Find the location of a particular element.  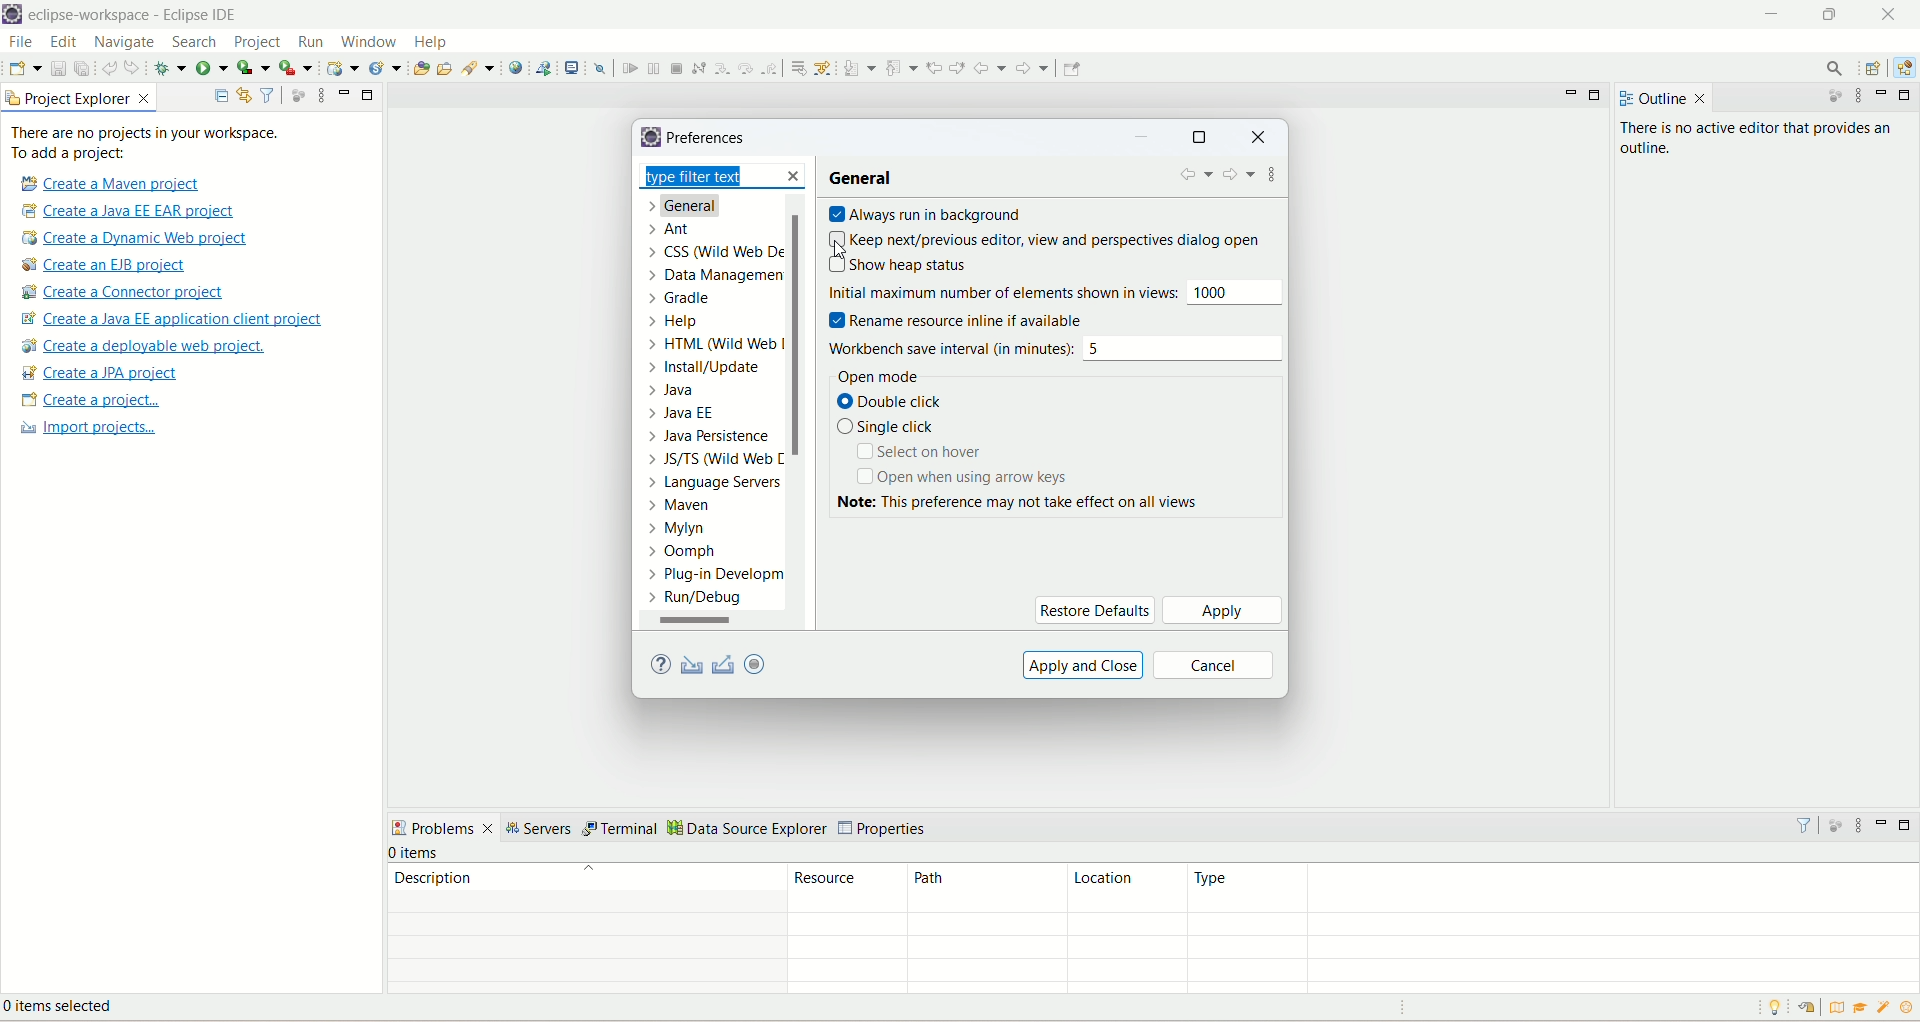

restore welcome is located at coordinates (1805, 1008).